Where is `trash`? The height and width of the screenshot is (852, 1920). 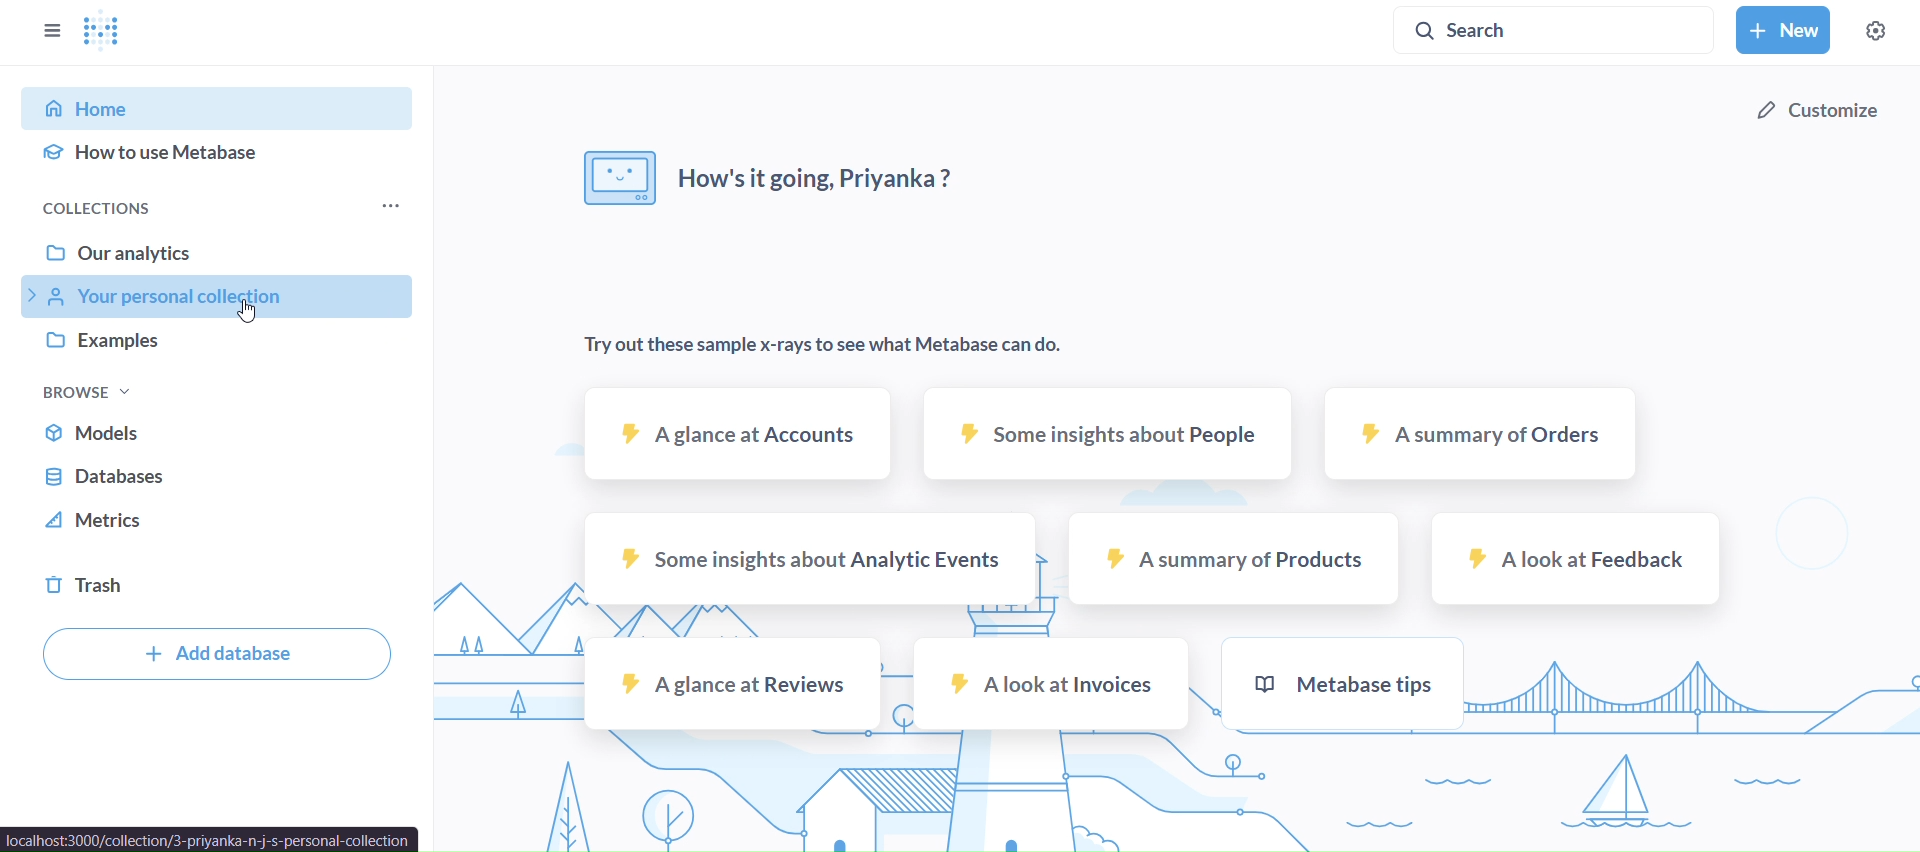
trash is located at coordinates (217, 584).